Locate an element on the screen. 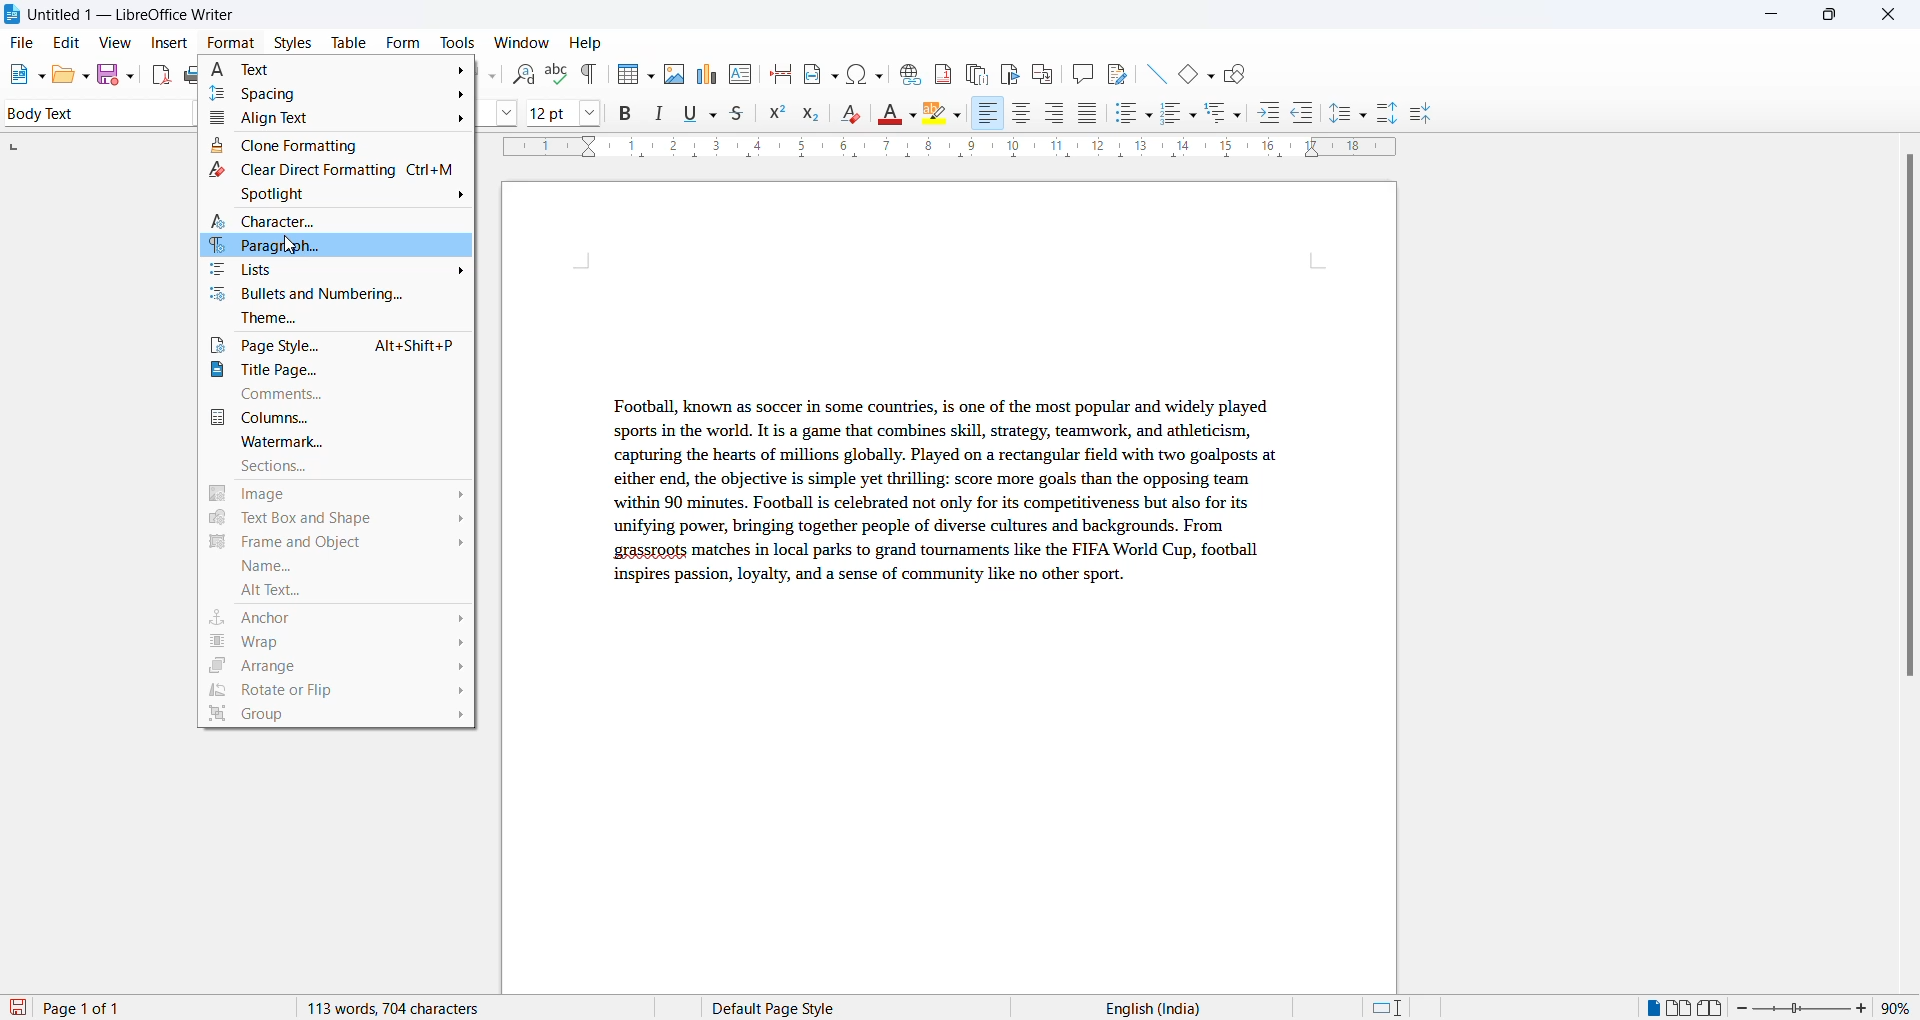  cursor is located at coordinates (287, 246).